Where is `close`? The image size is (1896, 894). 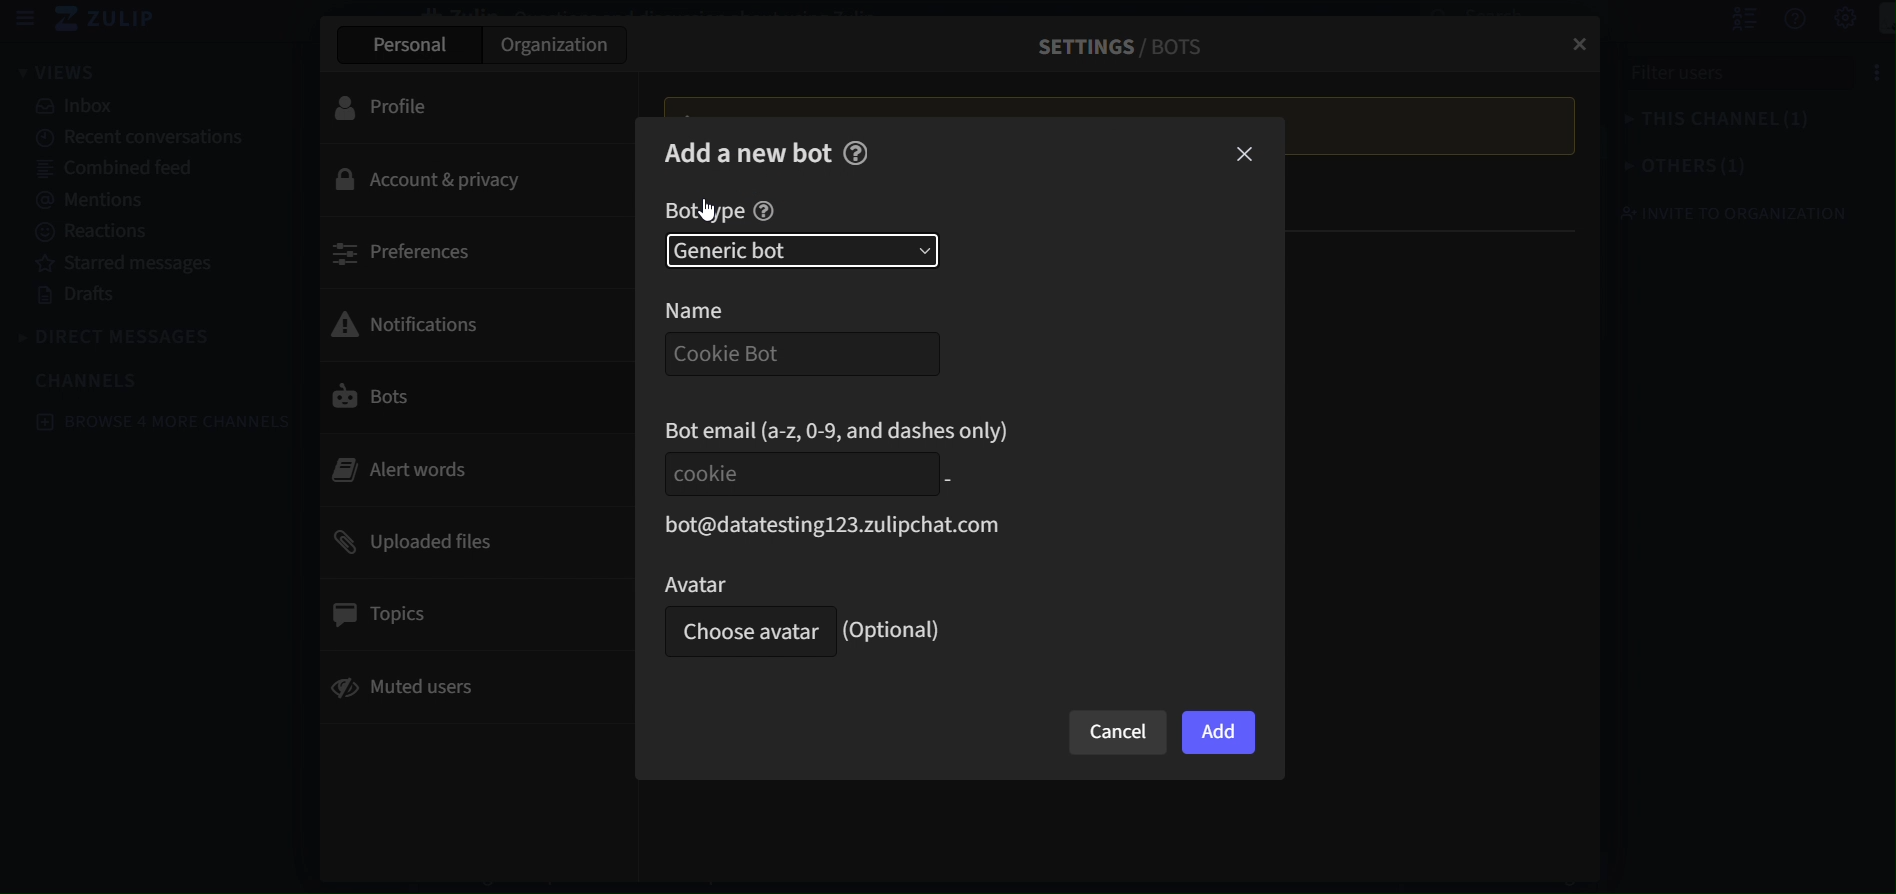
close is located at coordinates (1574, 38).